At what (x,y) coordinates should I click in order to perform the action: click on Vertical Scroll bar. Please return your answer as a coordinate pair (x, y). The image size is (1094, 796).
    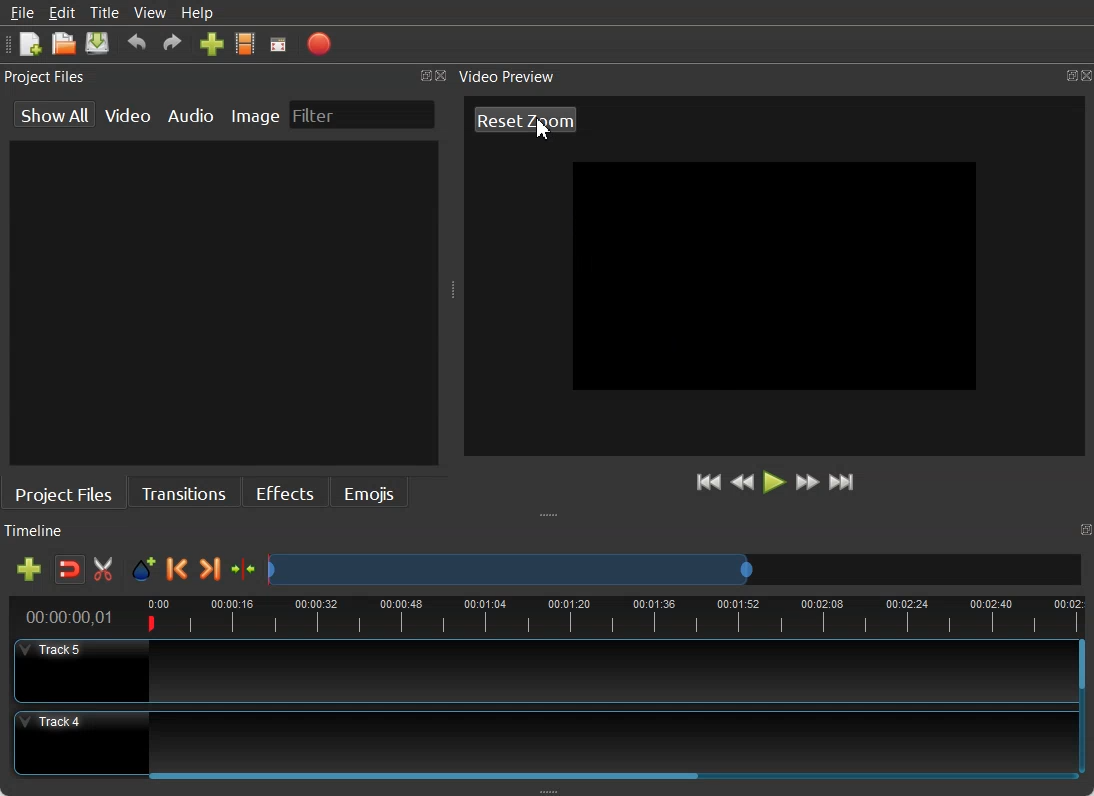
    Looking at the image, I should click on (1085, 706).